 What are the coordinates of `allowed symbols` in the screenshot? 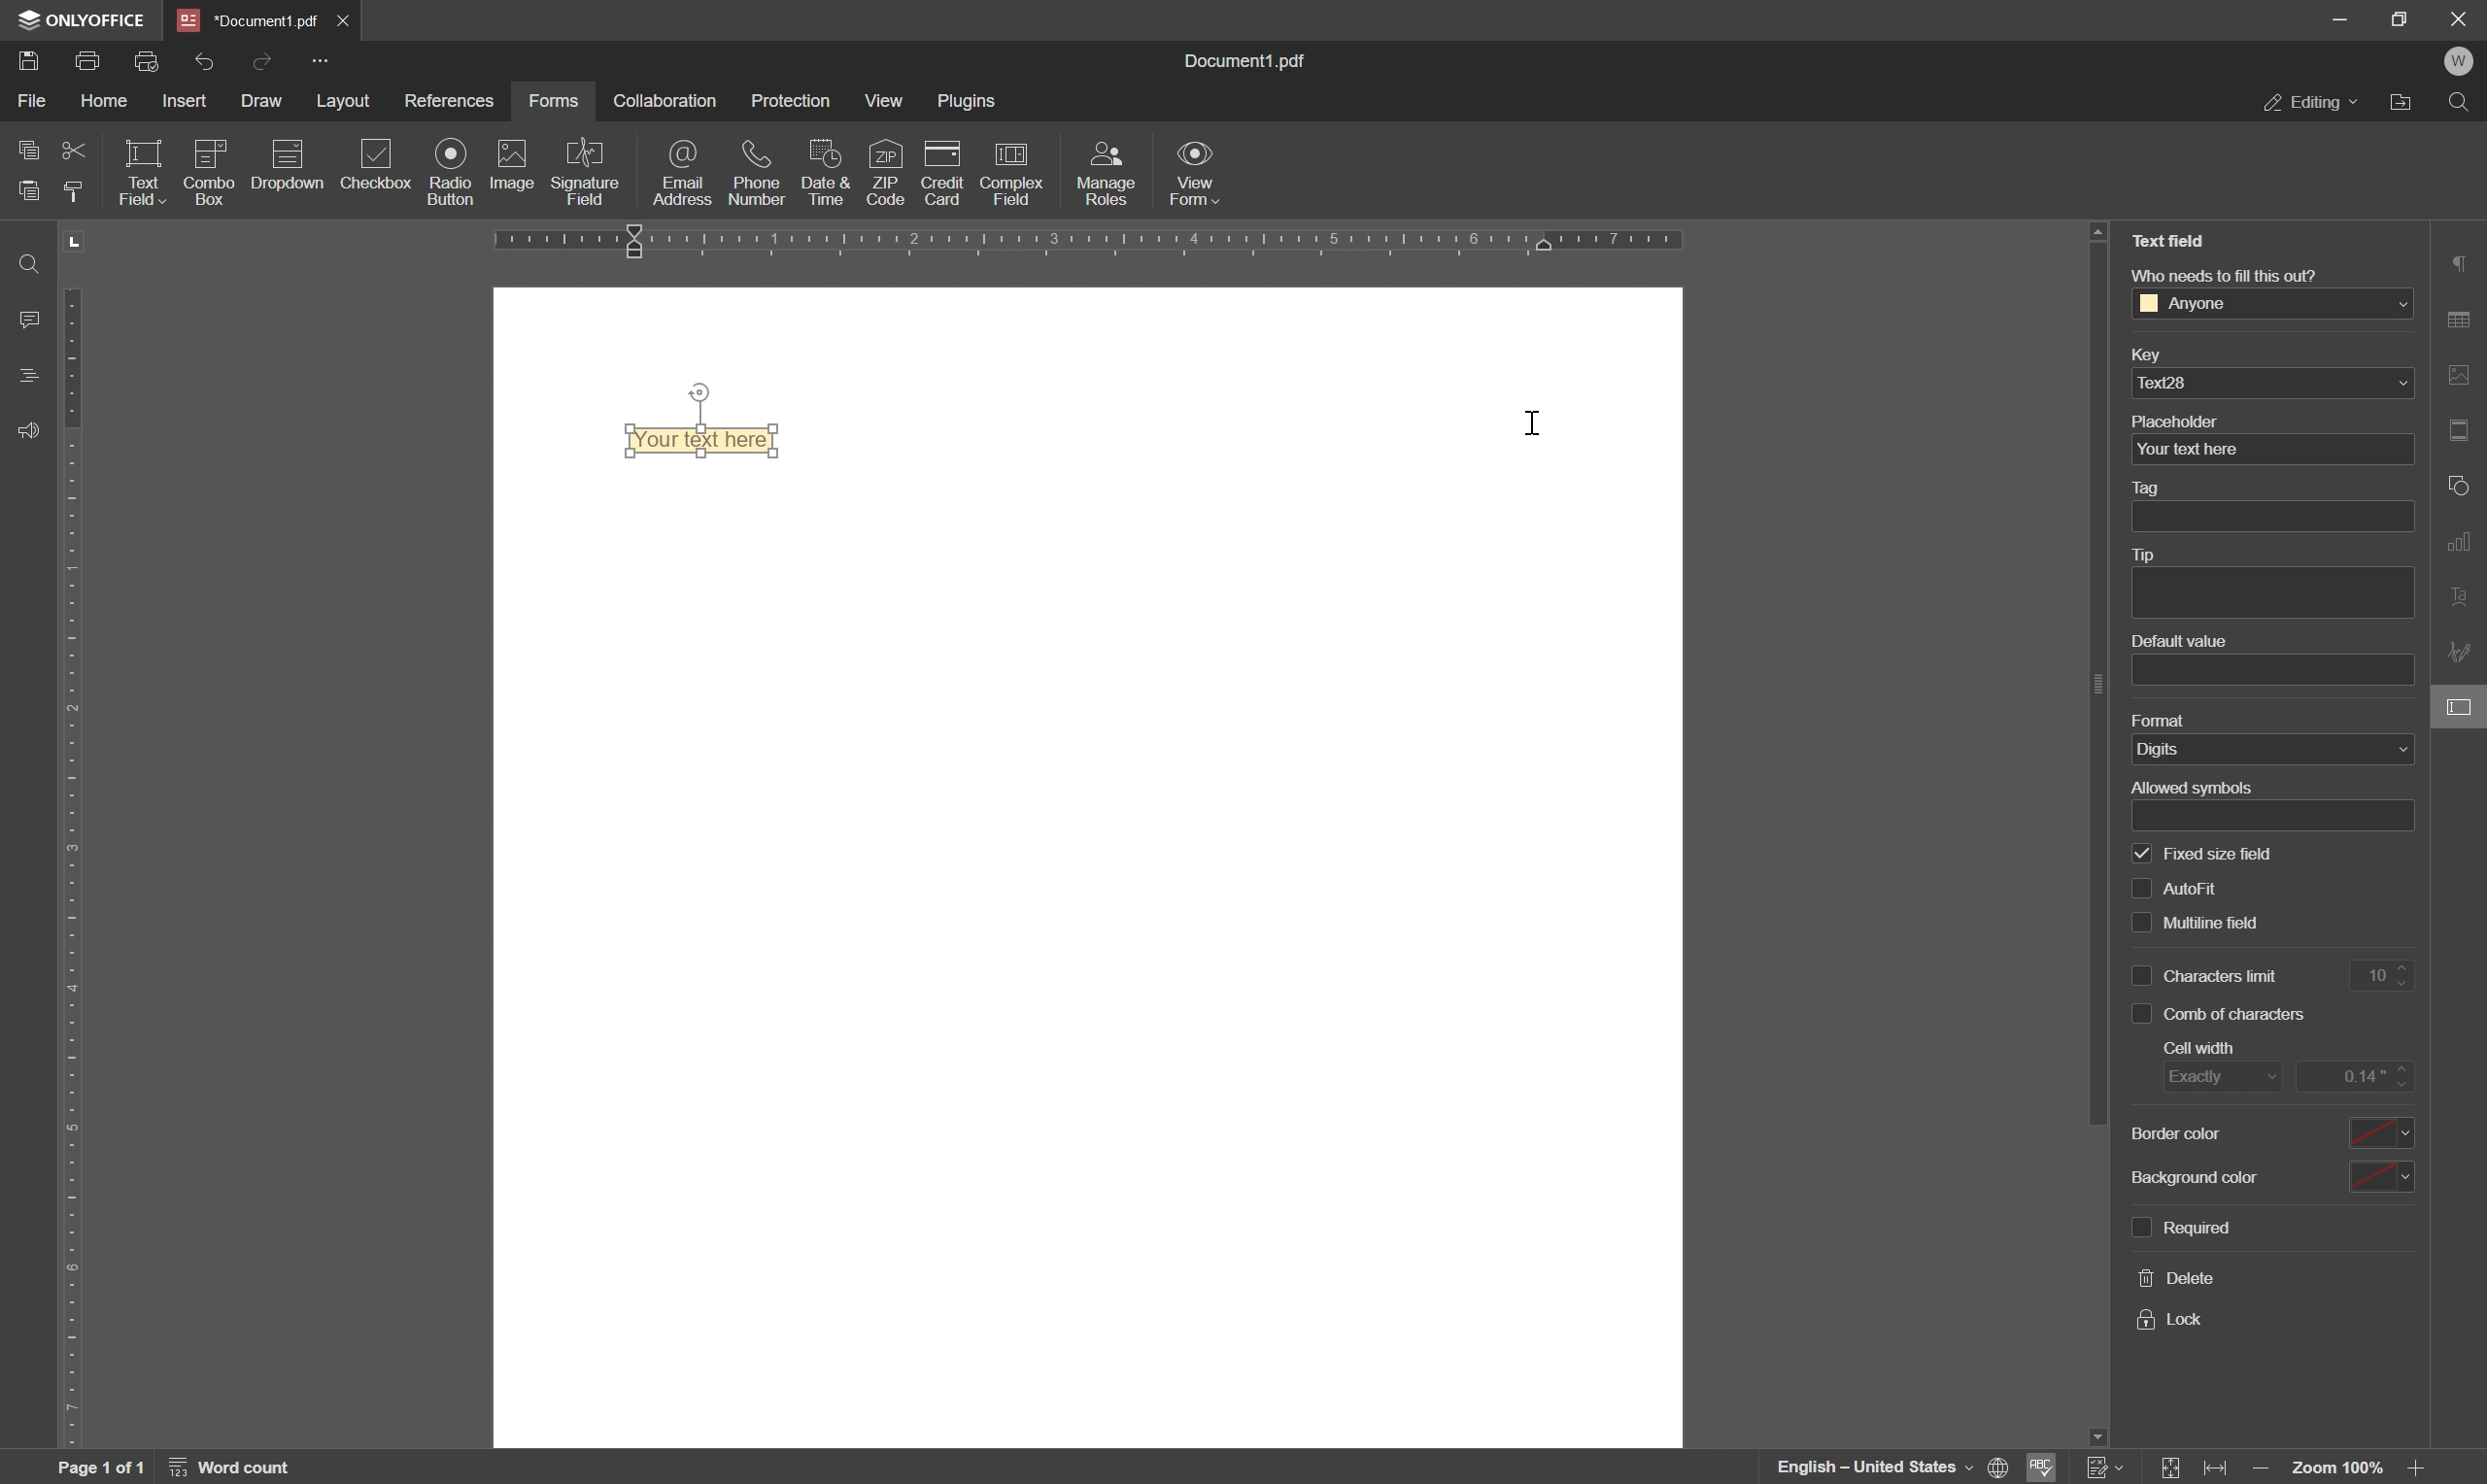 It's located at (2197, 784).